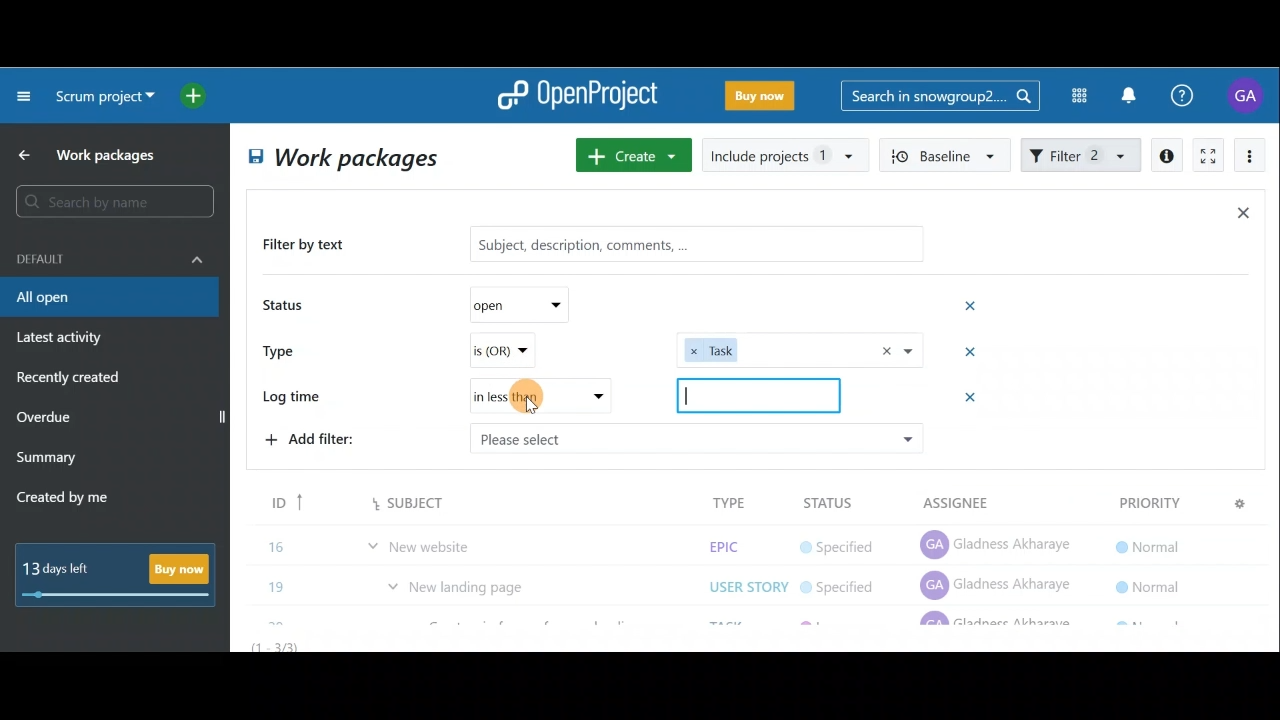 This screenshot has height=720, width=1280. Describe the element at coordinates (577, 97) in the screenshot. I see `OpenProject` at that location.